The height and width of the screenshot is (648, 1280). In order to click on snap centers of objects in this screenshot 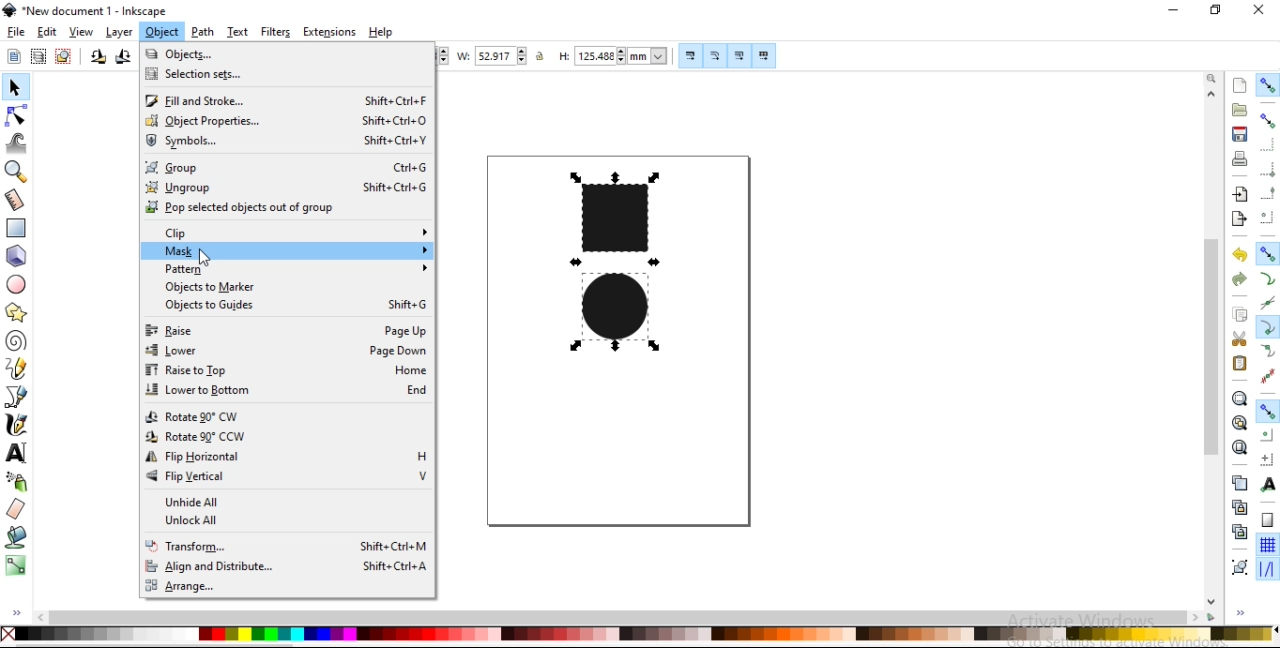, I will do `click(1267, 436)`.